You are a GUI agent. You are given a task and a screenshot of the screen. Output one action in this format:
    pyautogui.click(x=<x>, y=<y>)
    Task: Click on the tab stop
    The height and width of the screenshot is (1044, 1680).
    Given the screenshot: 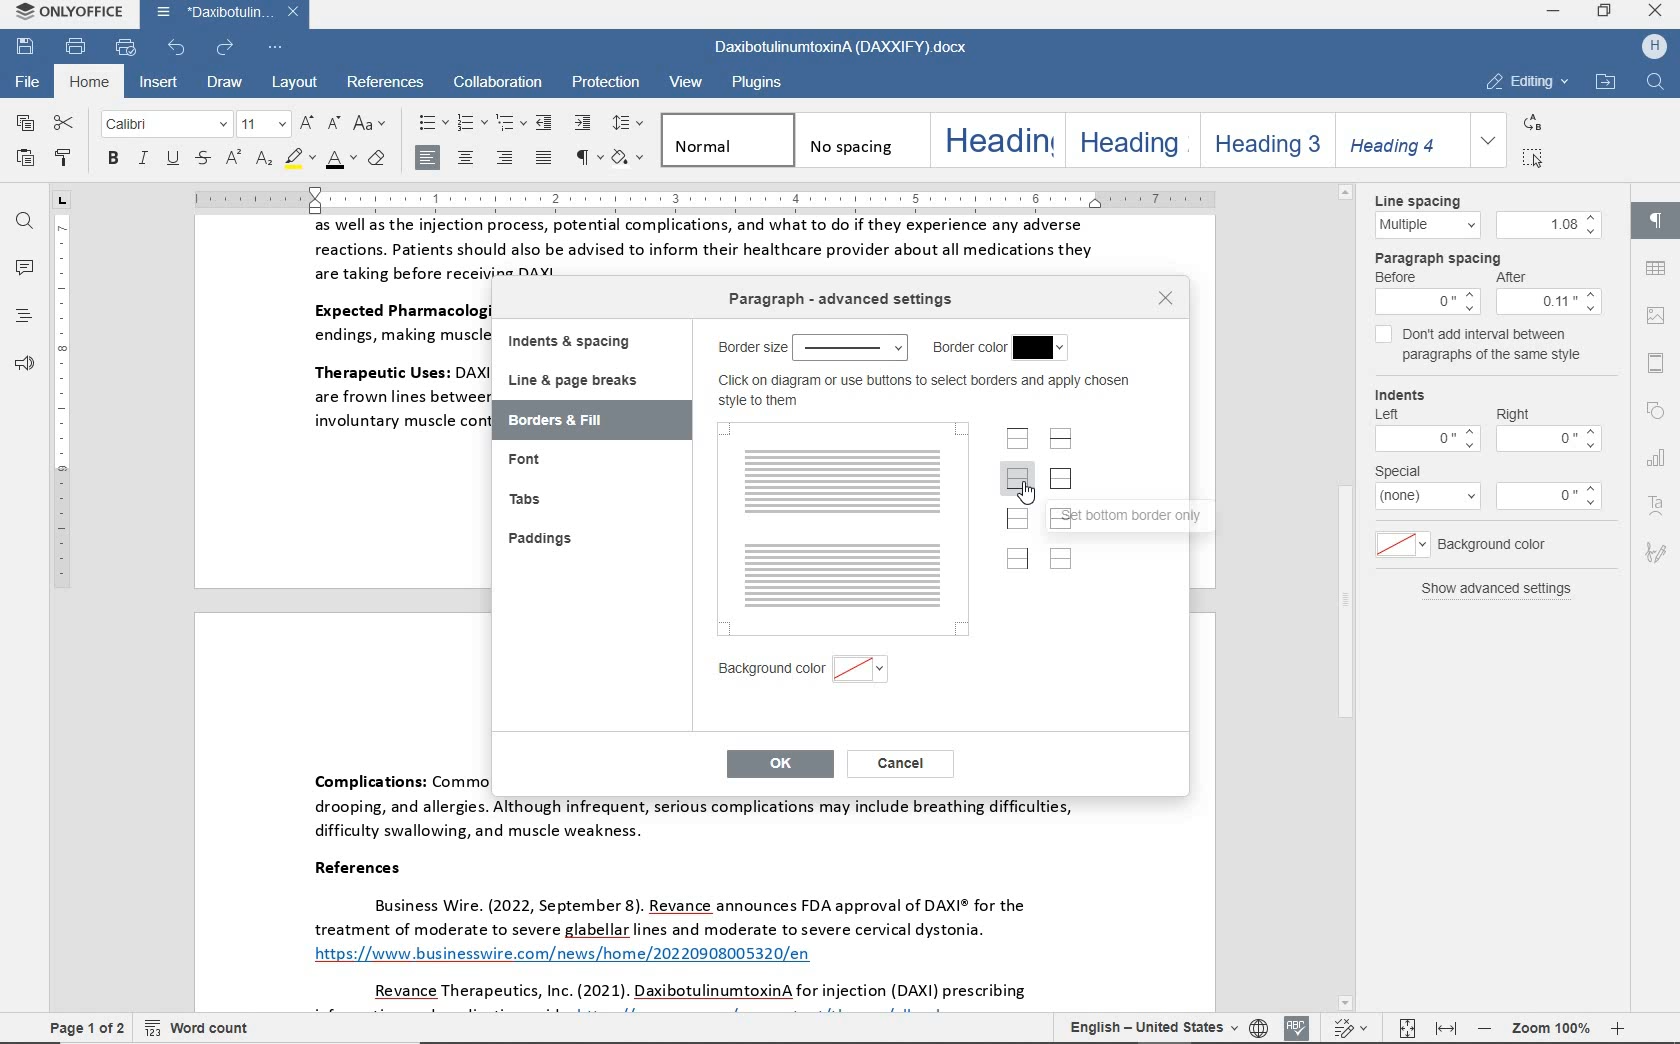 What is the action you would take?
    pyautogui.click(x=62, y=200)
    